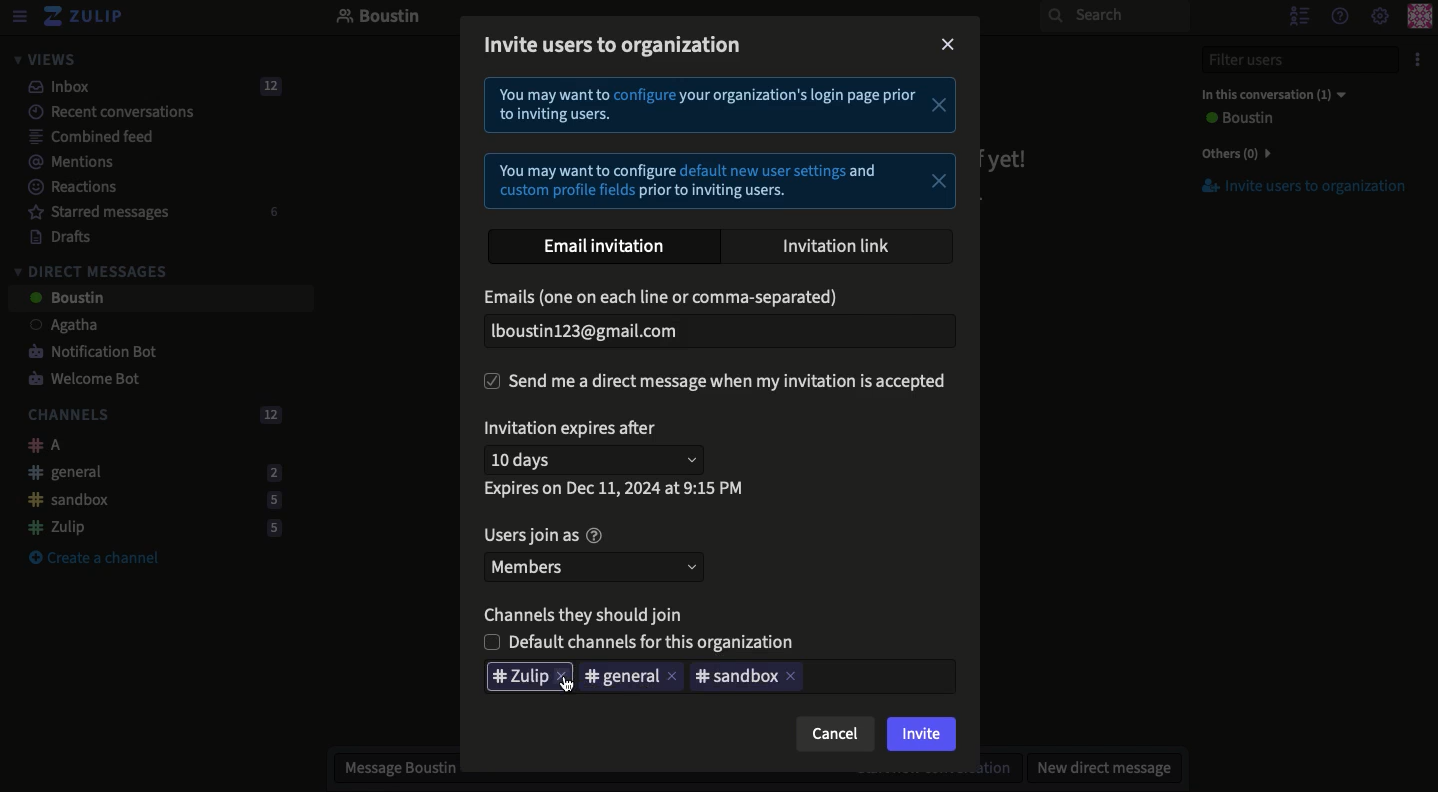 This screenshot has width=1438, height=792. What do you see at coordinates (714, 332) in the screenshot?
I see `Email added` at bounding box center [714, 332].